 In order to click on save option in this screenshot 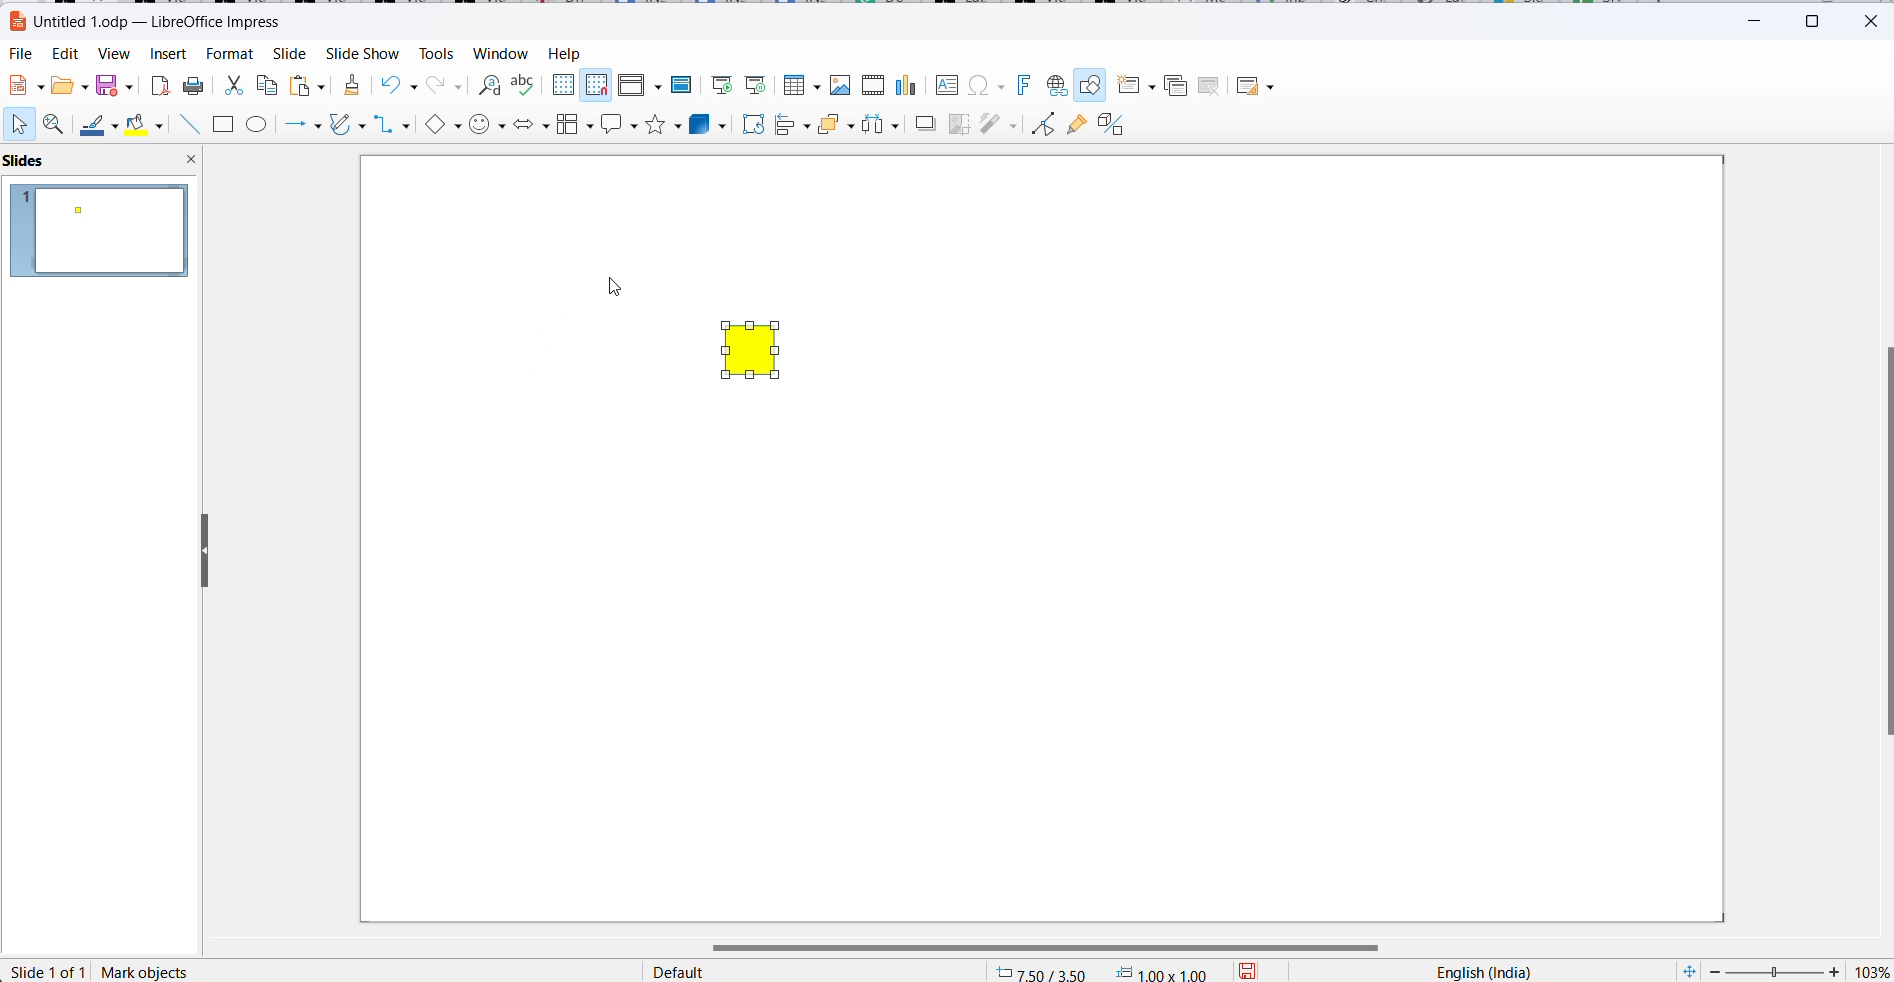, I will do `click(111, 84)`.